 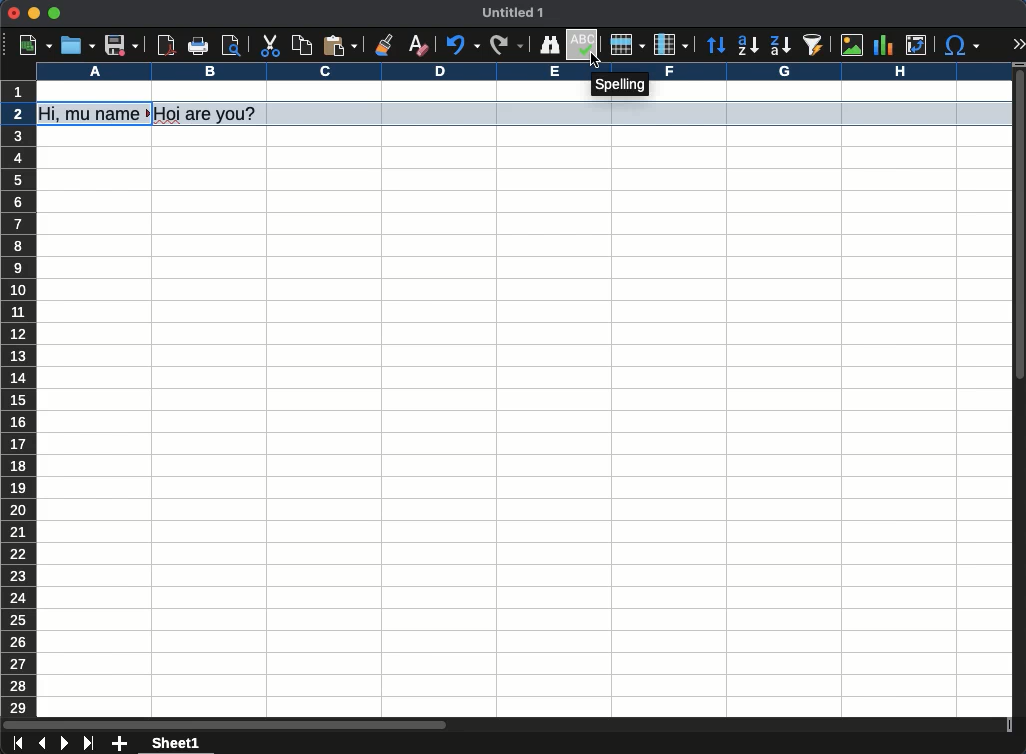 What do you see at coordinates (523, 73) in the screenshot?
I see `column` at bounding box center [523, 73].